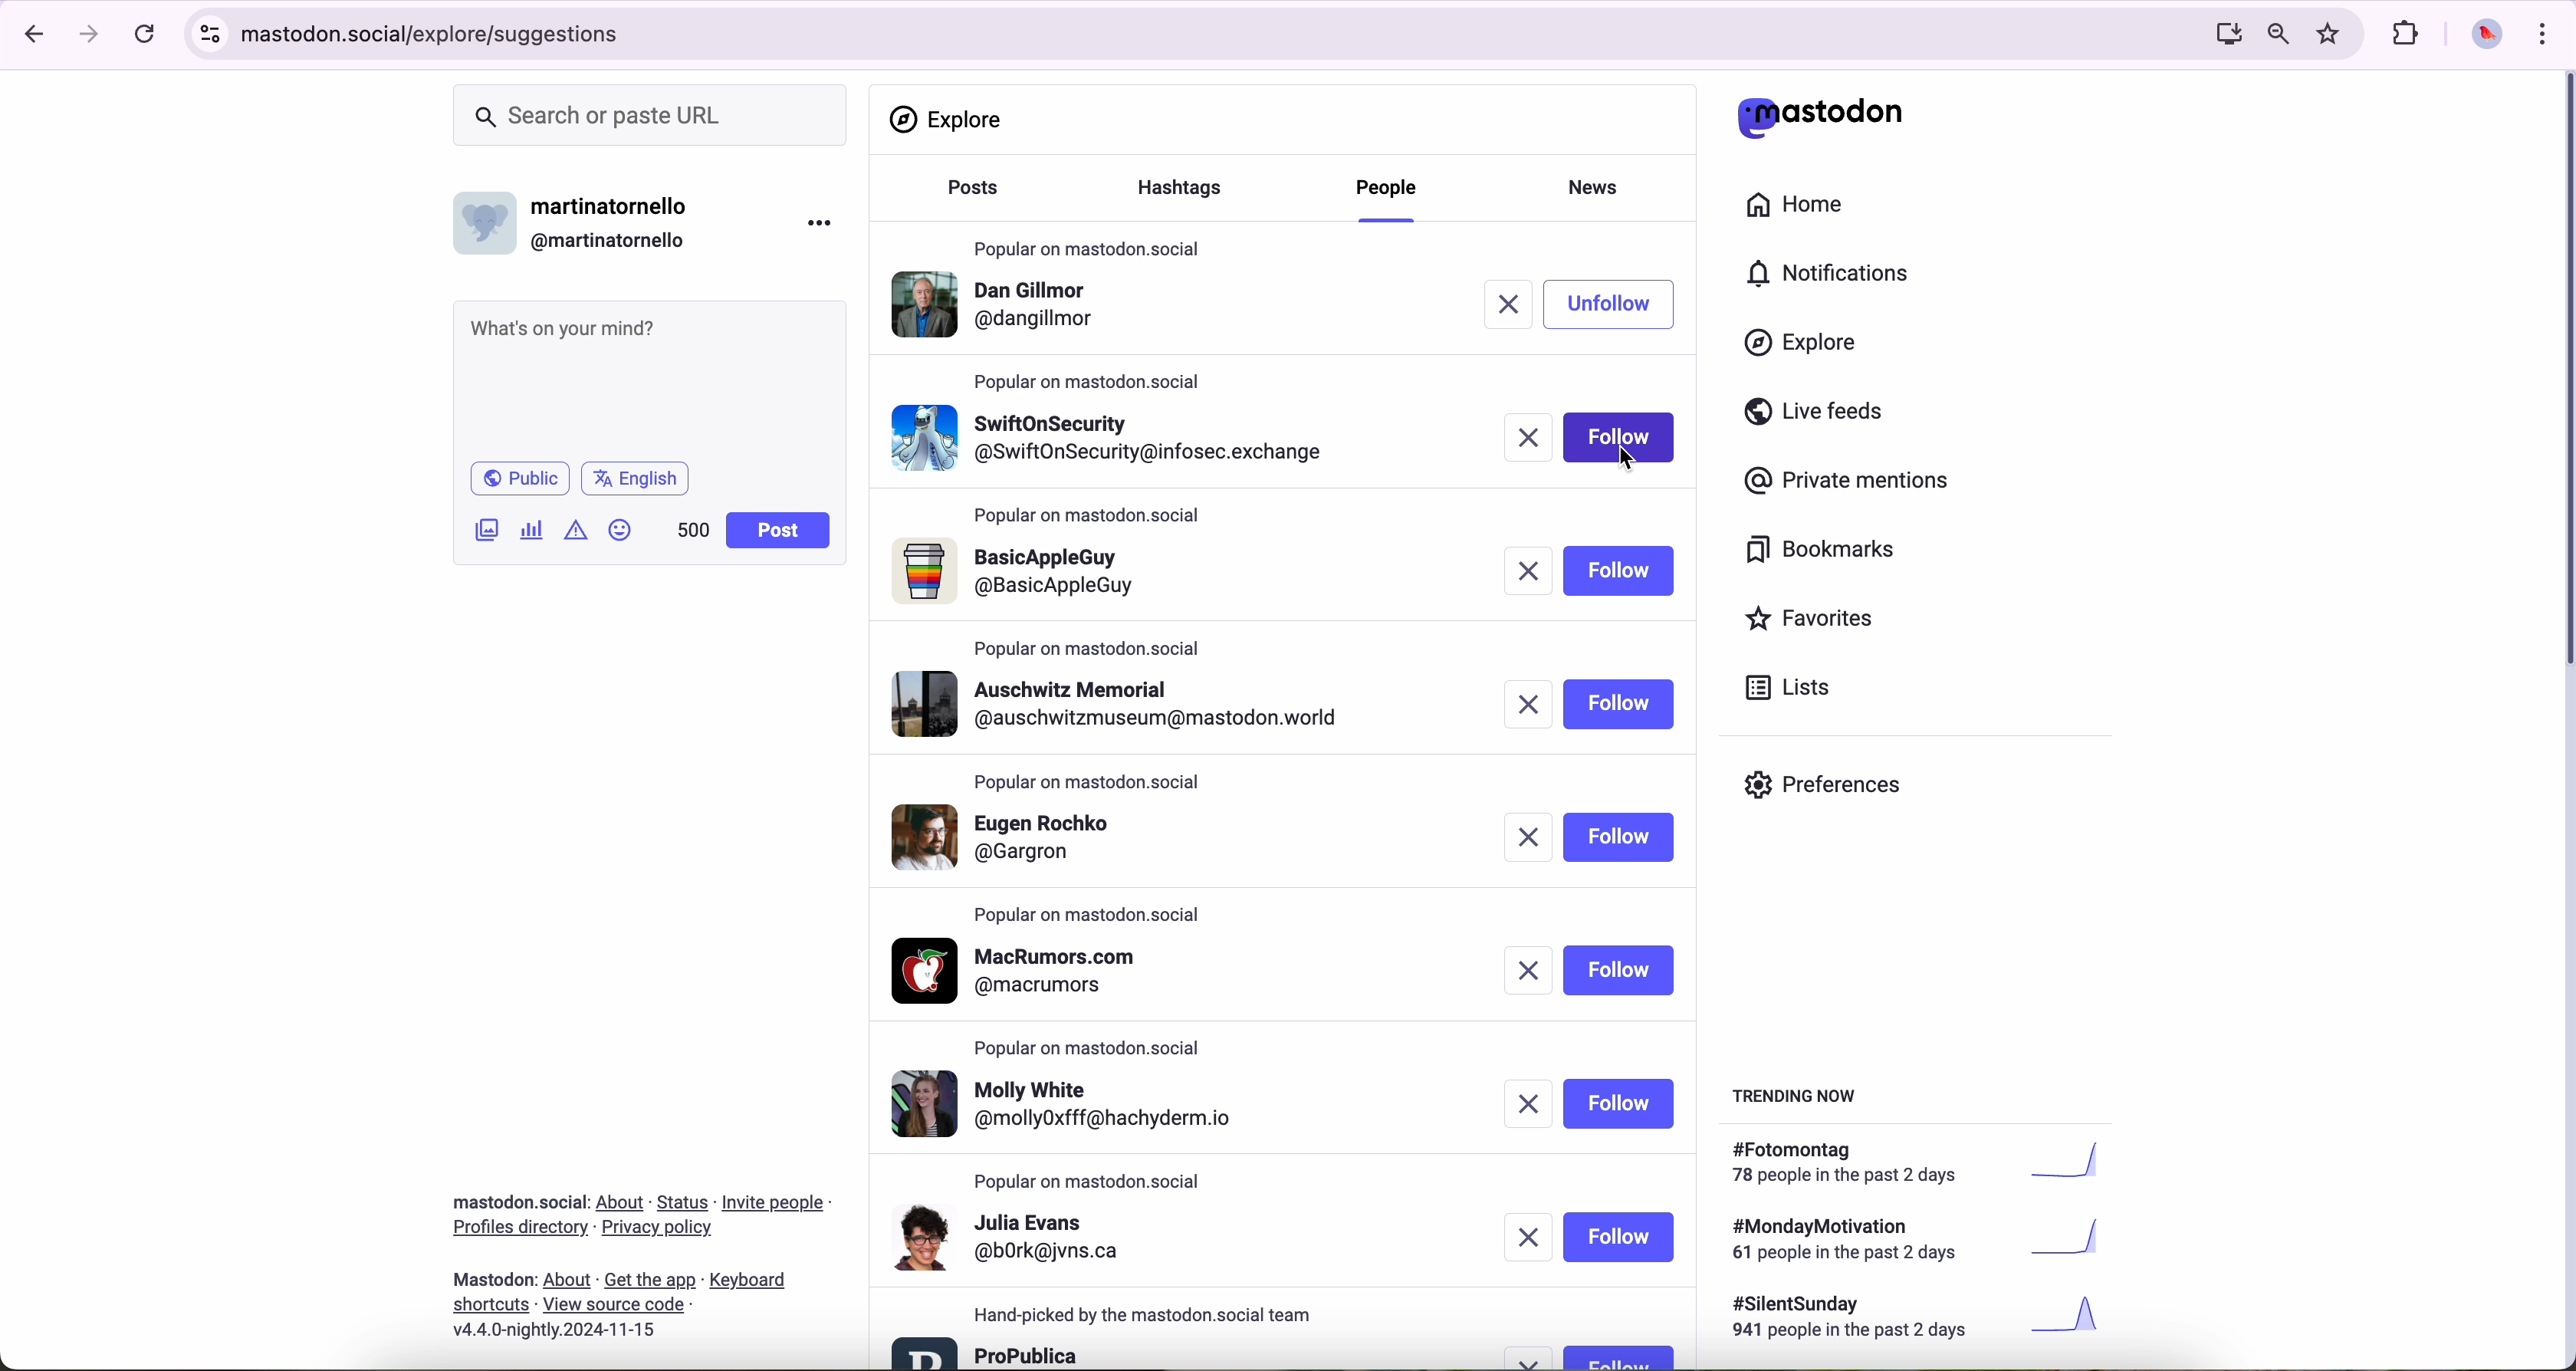 This screenshot has height=1371, width=2576. I want to click on remove, so click(1533, 1358).